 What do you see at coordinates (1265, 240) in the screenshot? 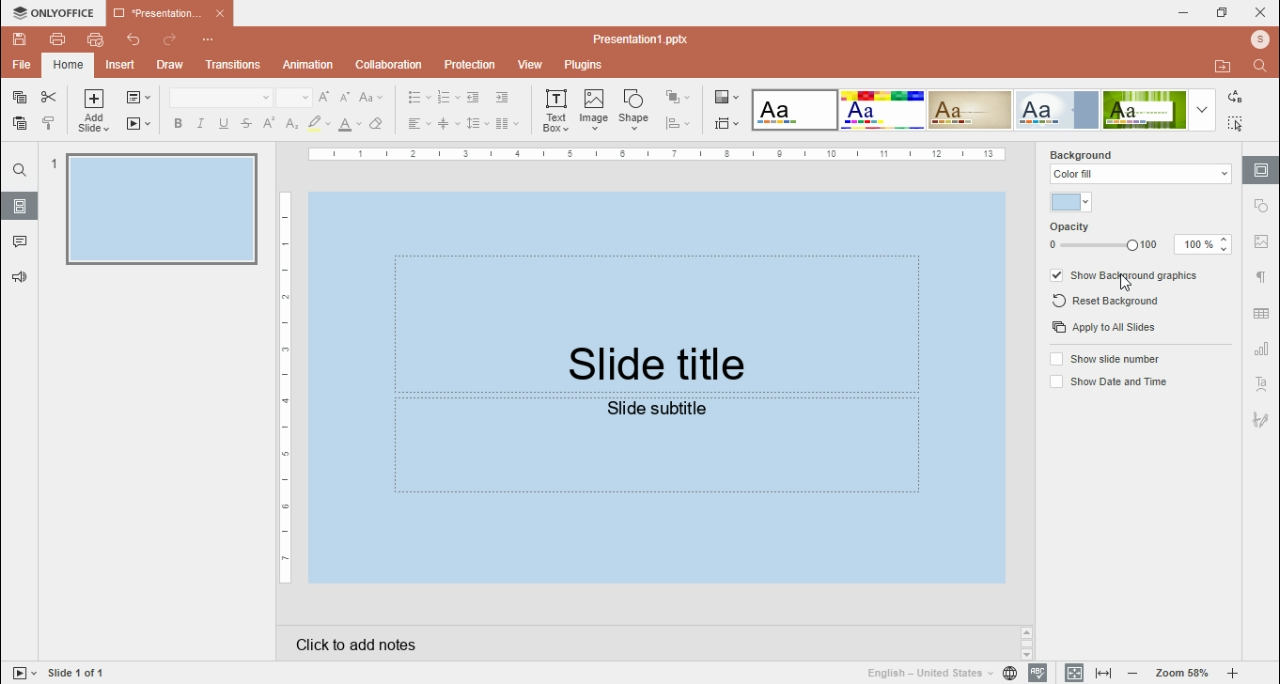
I see `image settings` at bounding box center [1265, 240].